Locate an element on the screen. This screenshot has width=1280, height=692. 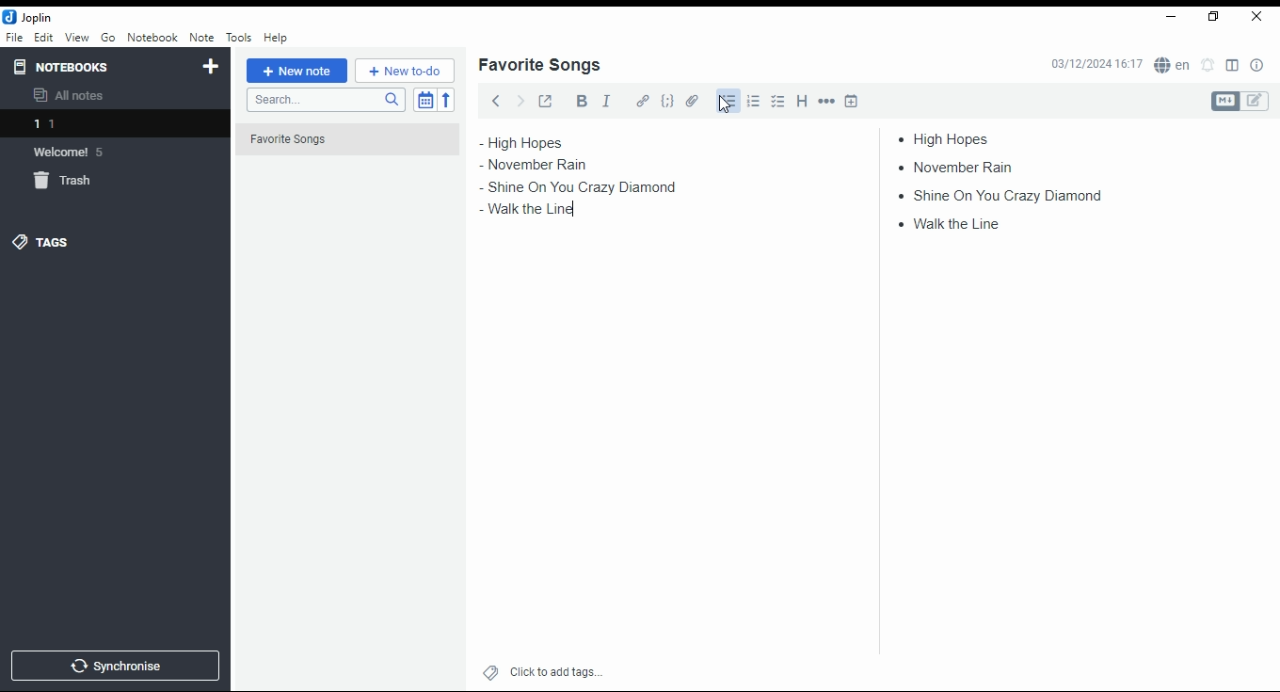
note properties is located at coordinates (1258, 66).